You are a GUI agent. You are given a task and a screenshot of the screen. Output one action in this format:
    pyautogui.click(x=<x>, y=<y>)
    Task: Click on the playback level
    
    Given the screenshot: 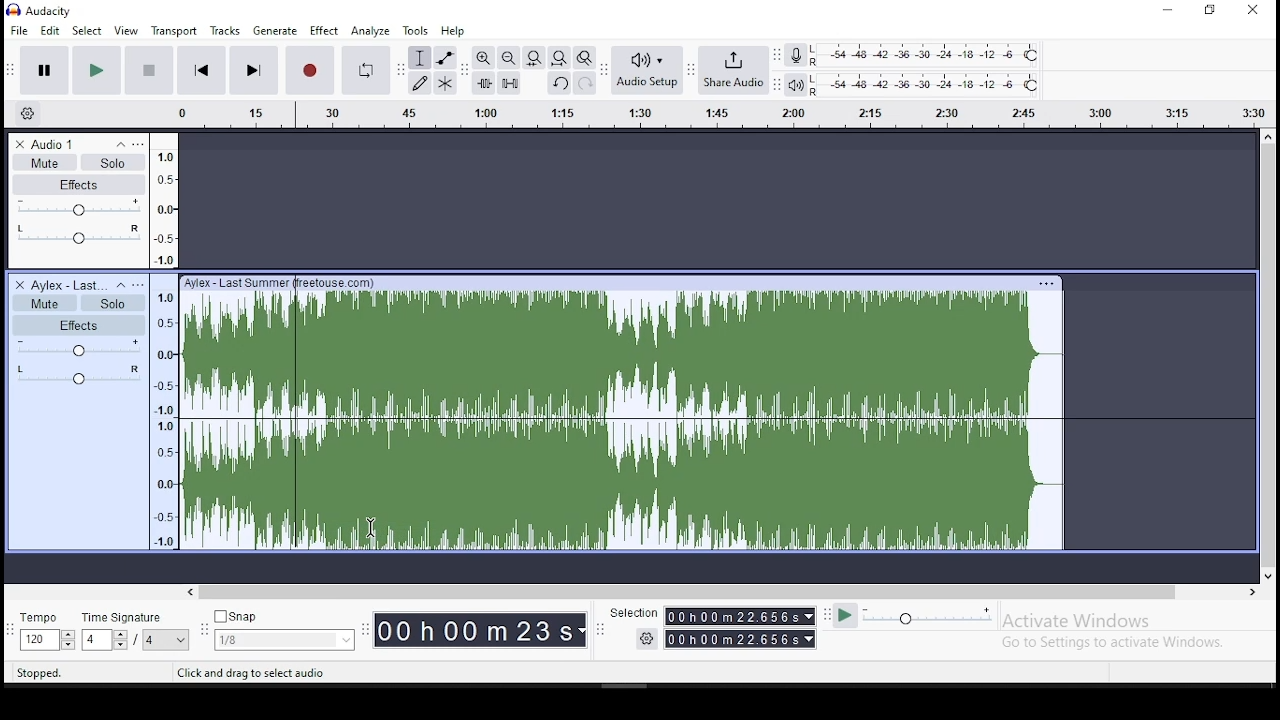 What is the action you would take?
    pyautogui.click(x=940, y=83)
    